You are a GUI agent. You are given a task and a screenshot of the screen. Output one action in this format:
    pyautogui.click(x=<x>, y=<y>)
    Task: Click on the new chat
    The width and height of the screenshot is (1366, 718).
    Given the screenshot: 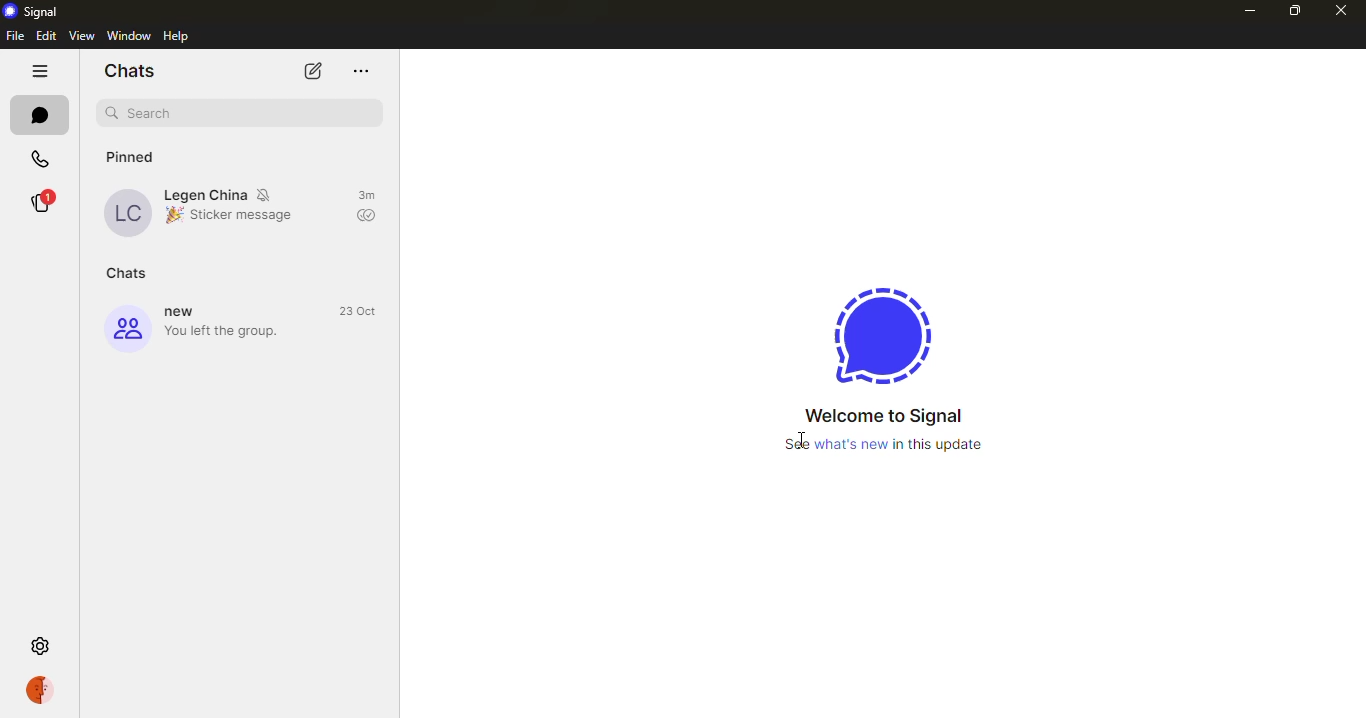 What is the action you would take?
    pyautogui.click(x=311, y=72)
    